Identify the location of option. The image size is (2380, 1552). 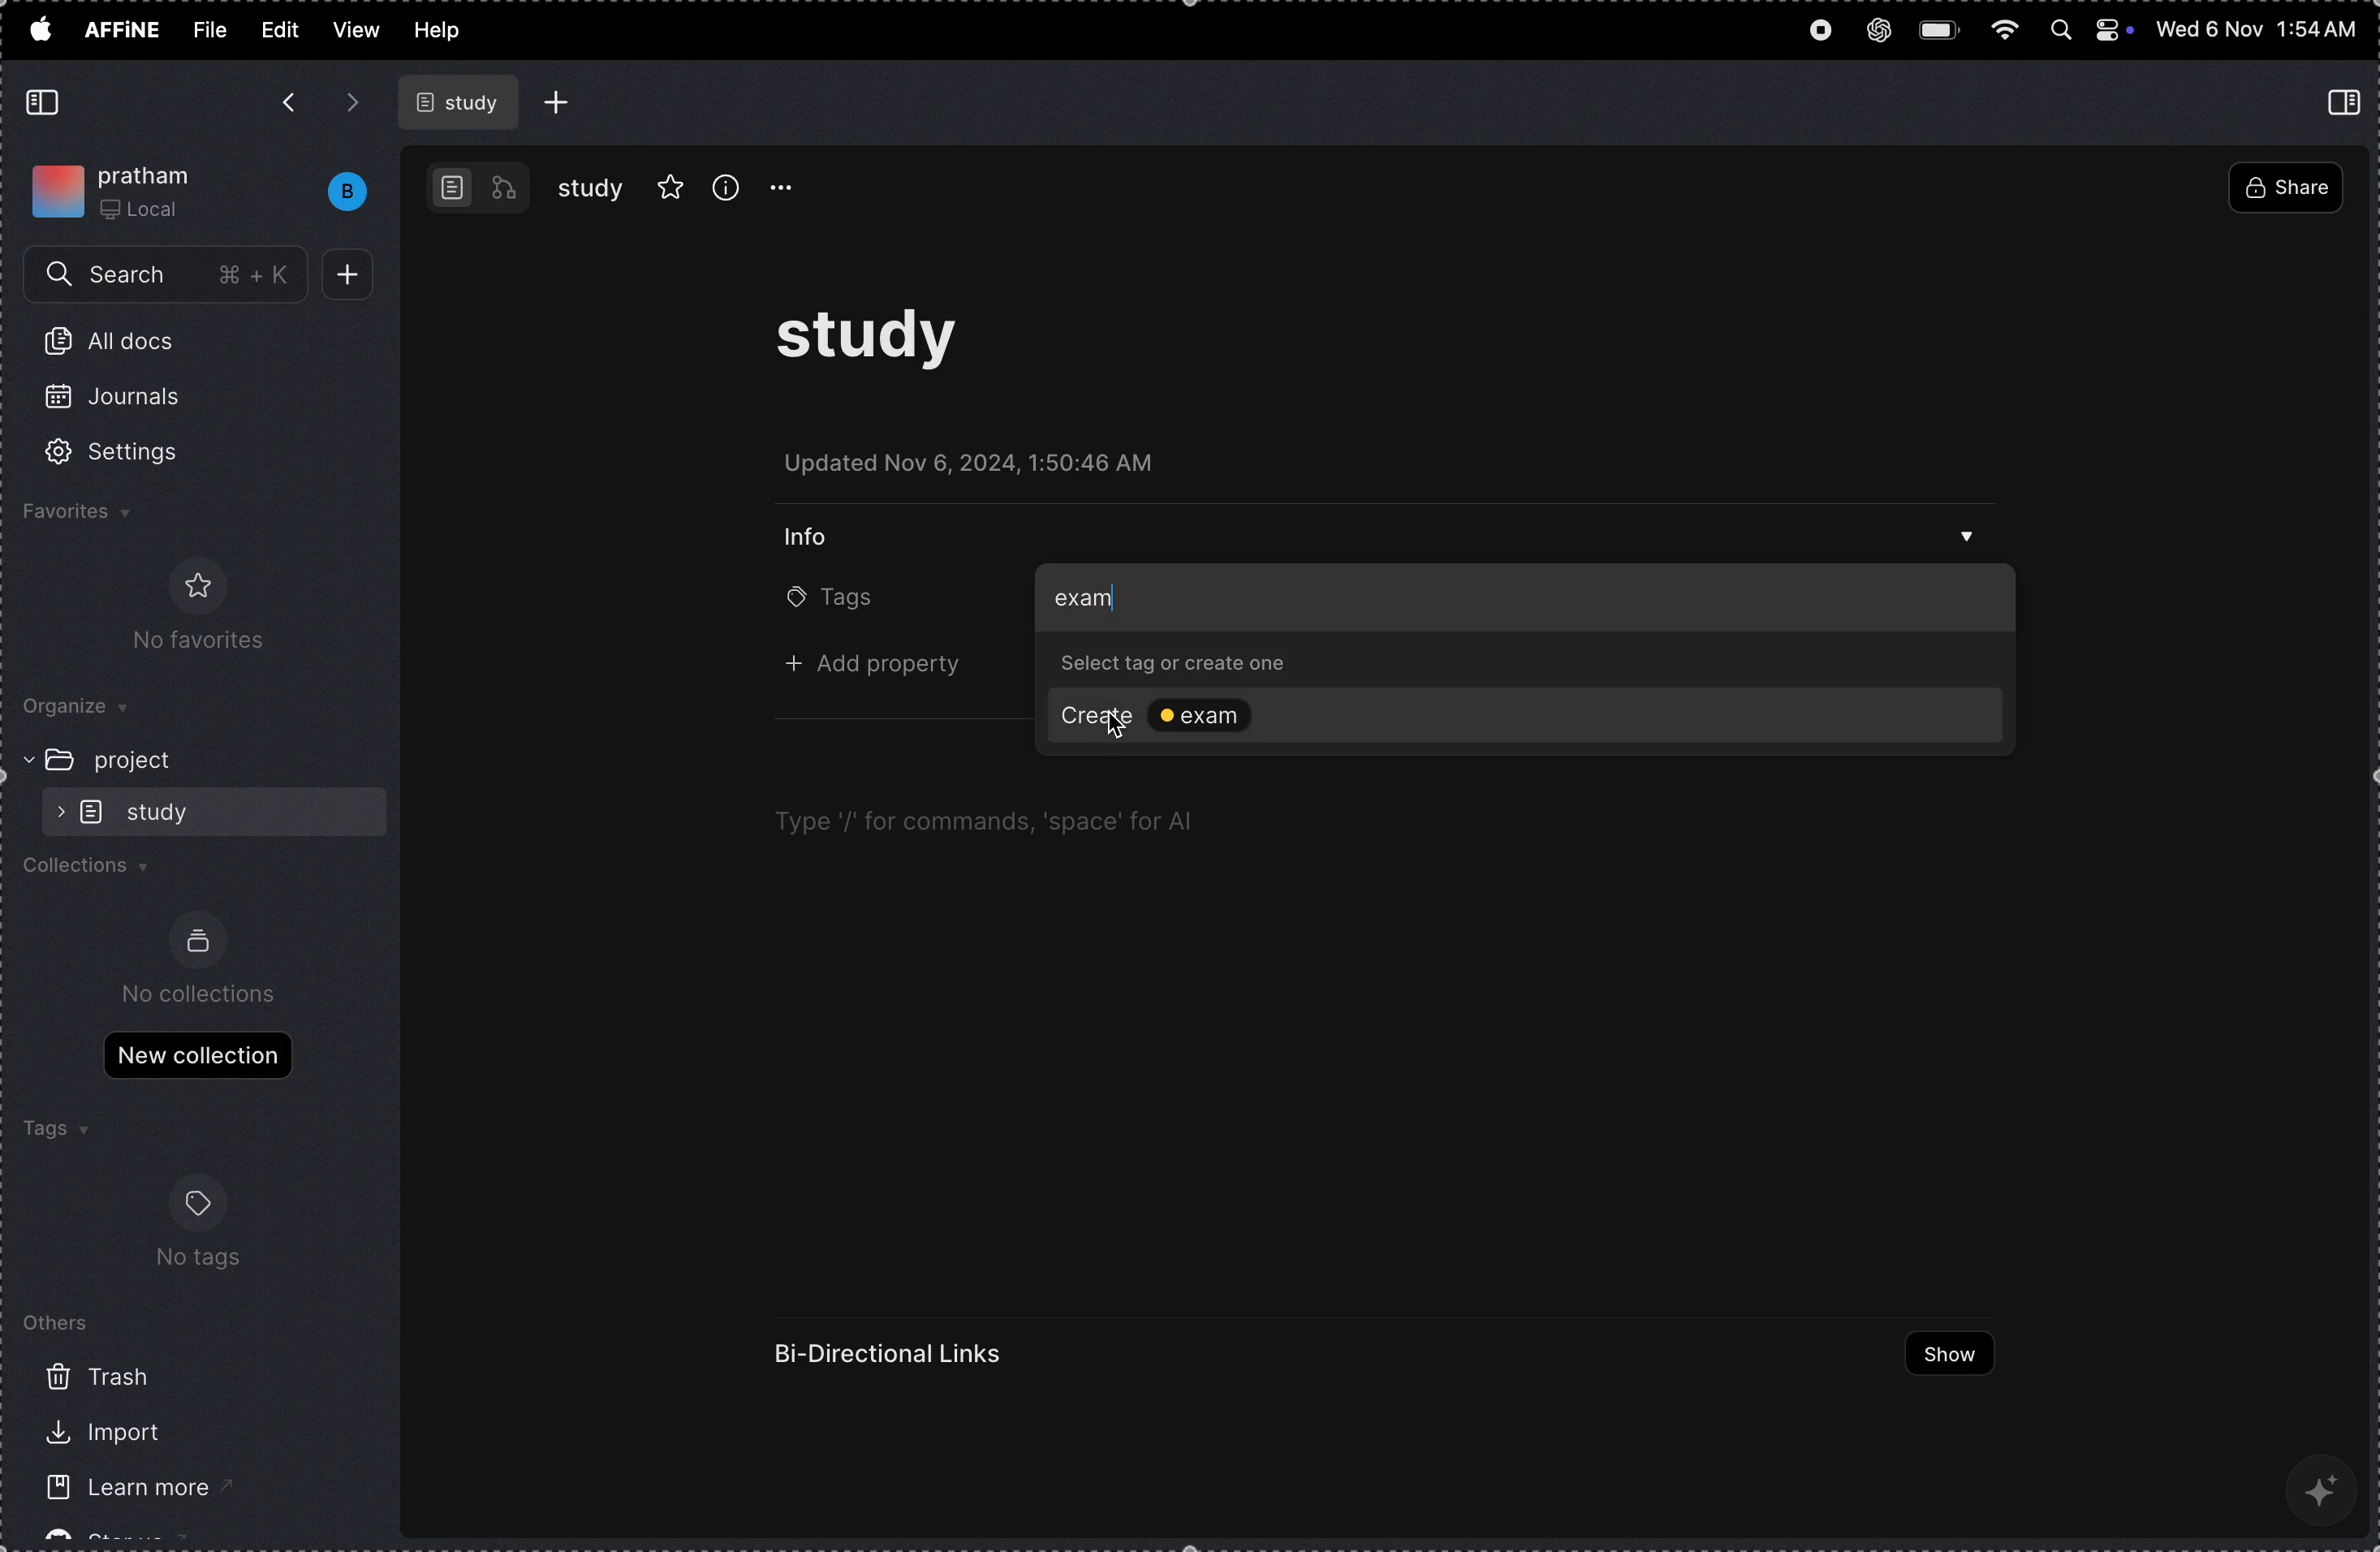
(793, 188).